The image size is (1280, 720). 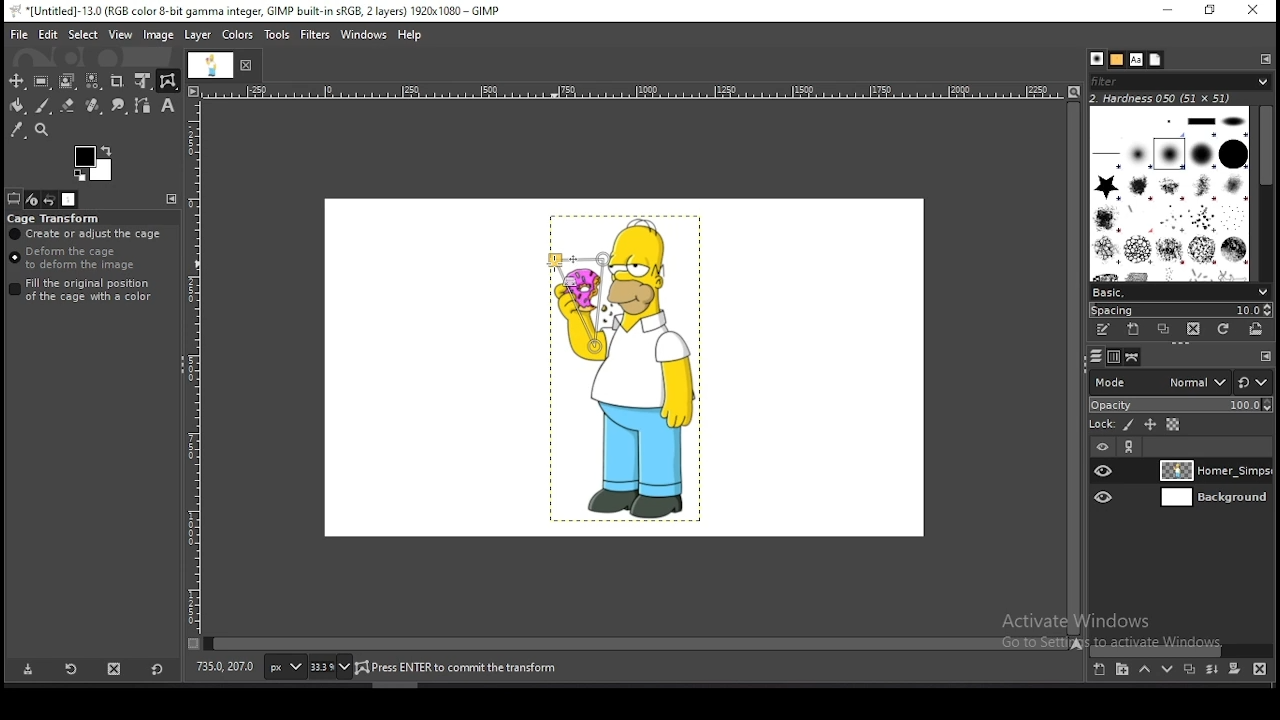 I want to click on document tab, so click(x=211, y=67).